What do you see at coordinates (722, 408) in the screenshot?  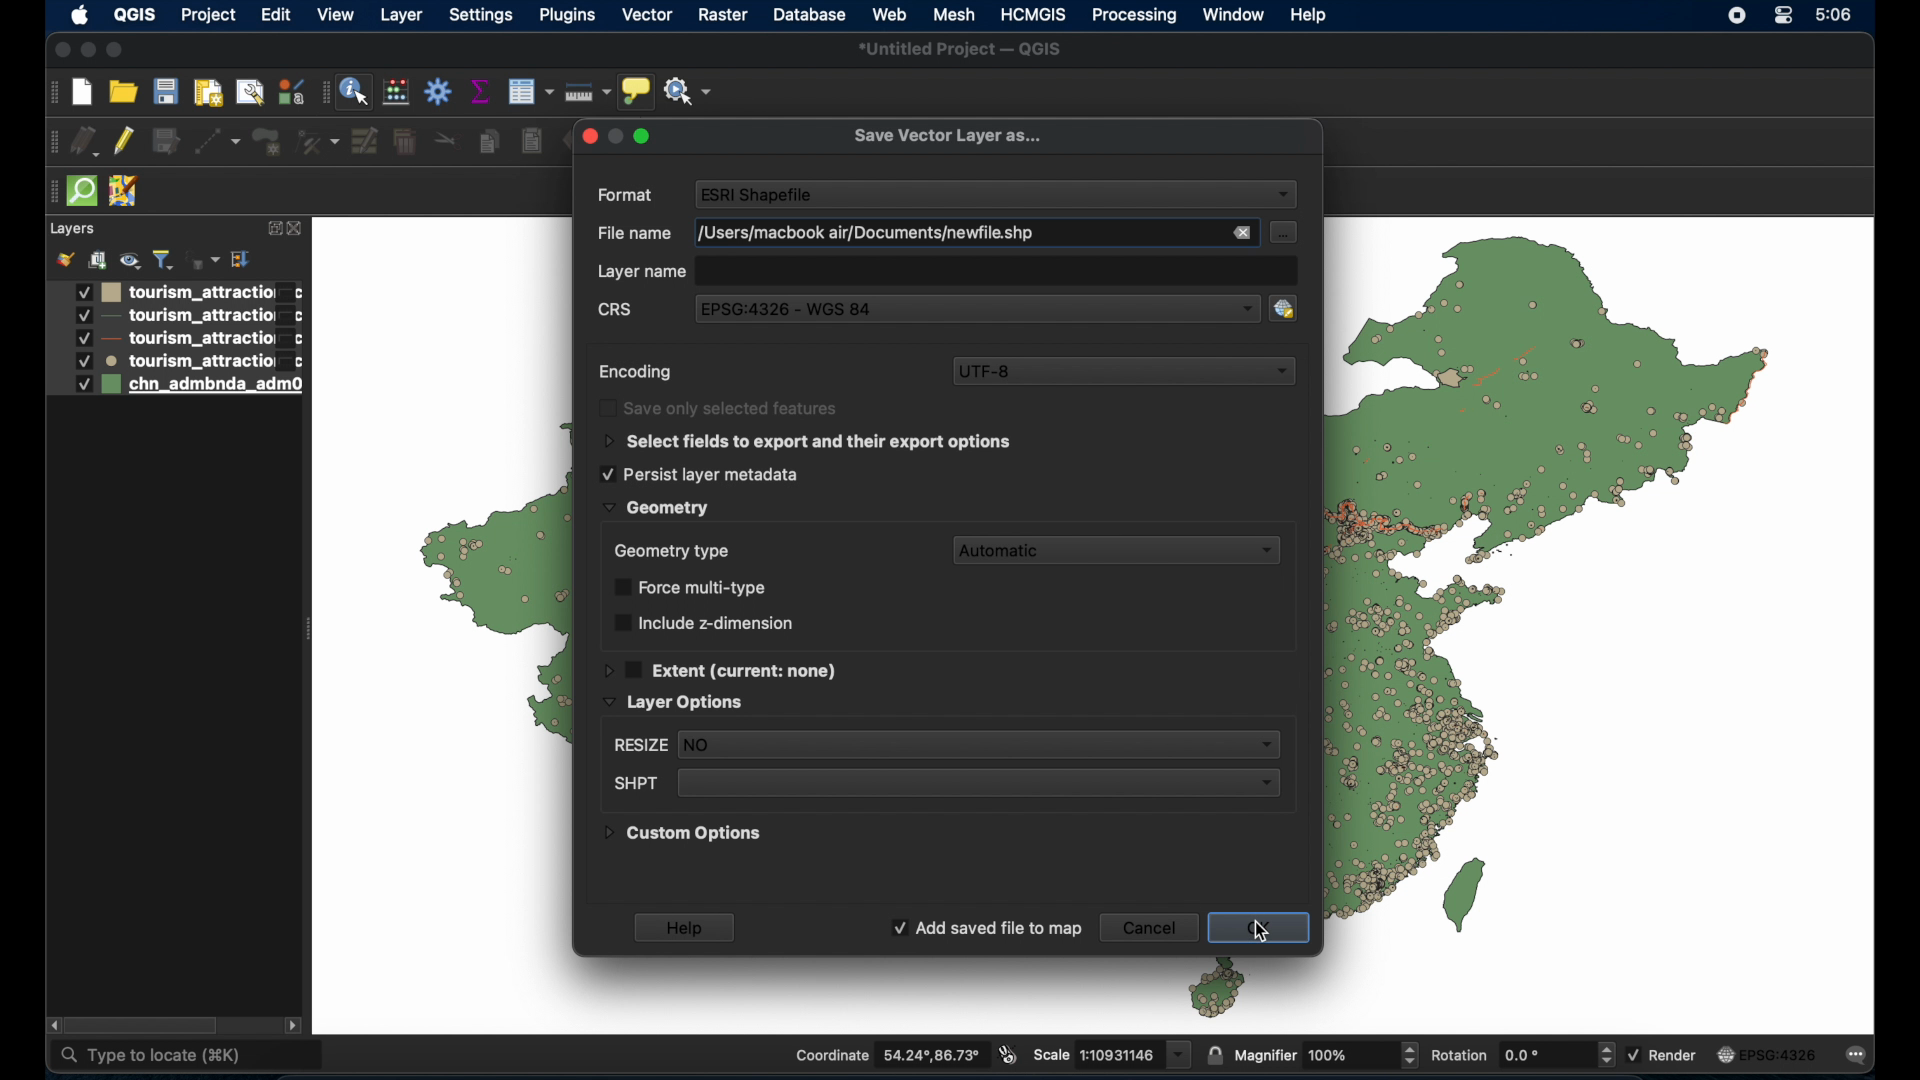 I see `obscured text` at bounding box center [722, 408].